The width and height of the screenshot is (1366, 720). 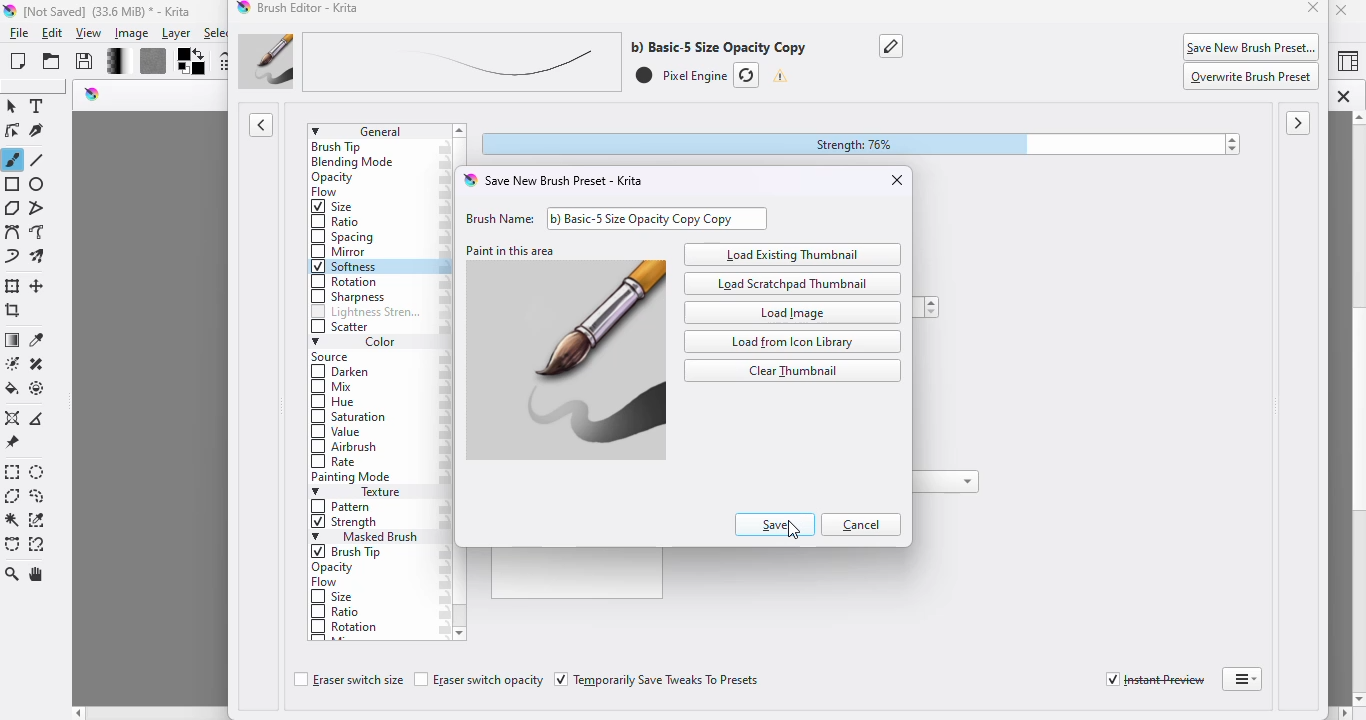 I want to click on brush name, so click(x=497, y=218).